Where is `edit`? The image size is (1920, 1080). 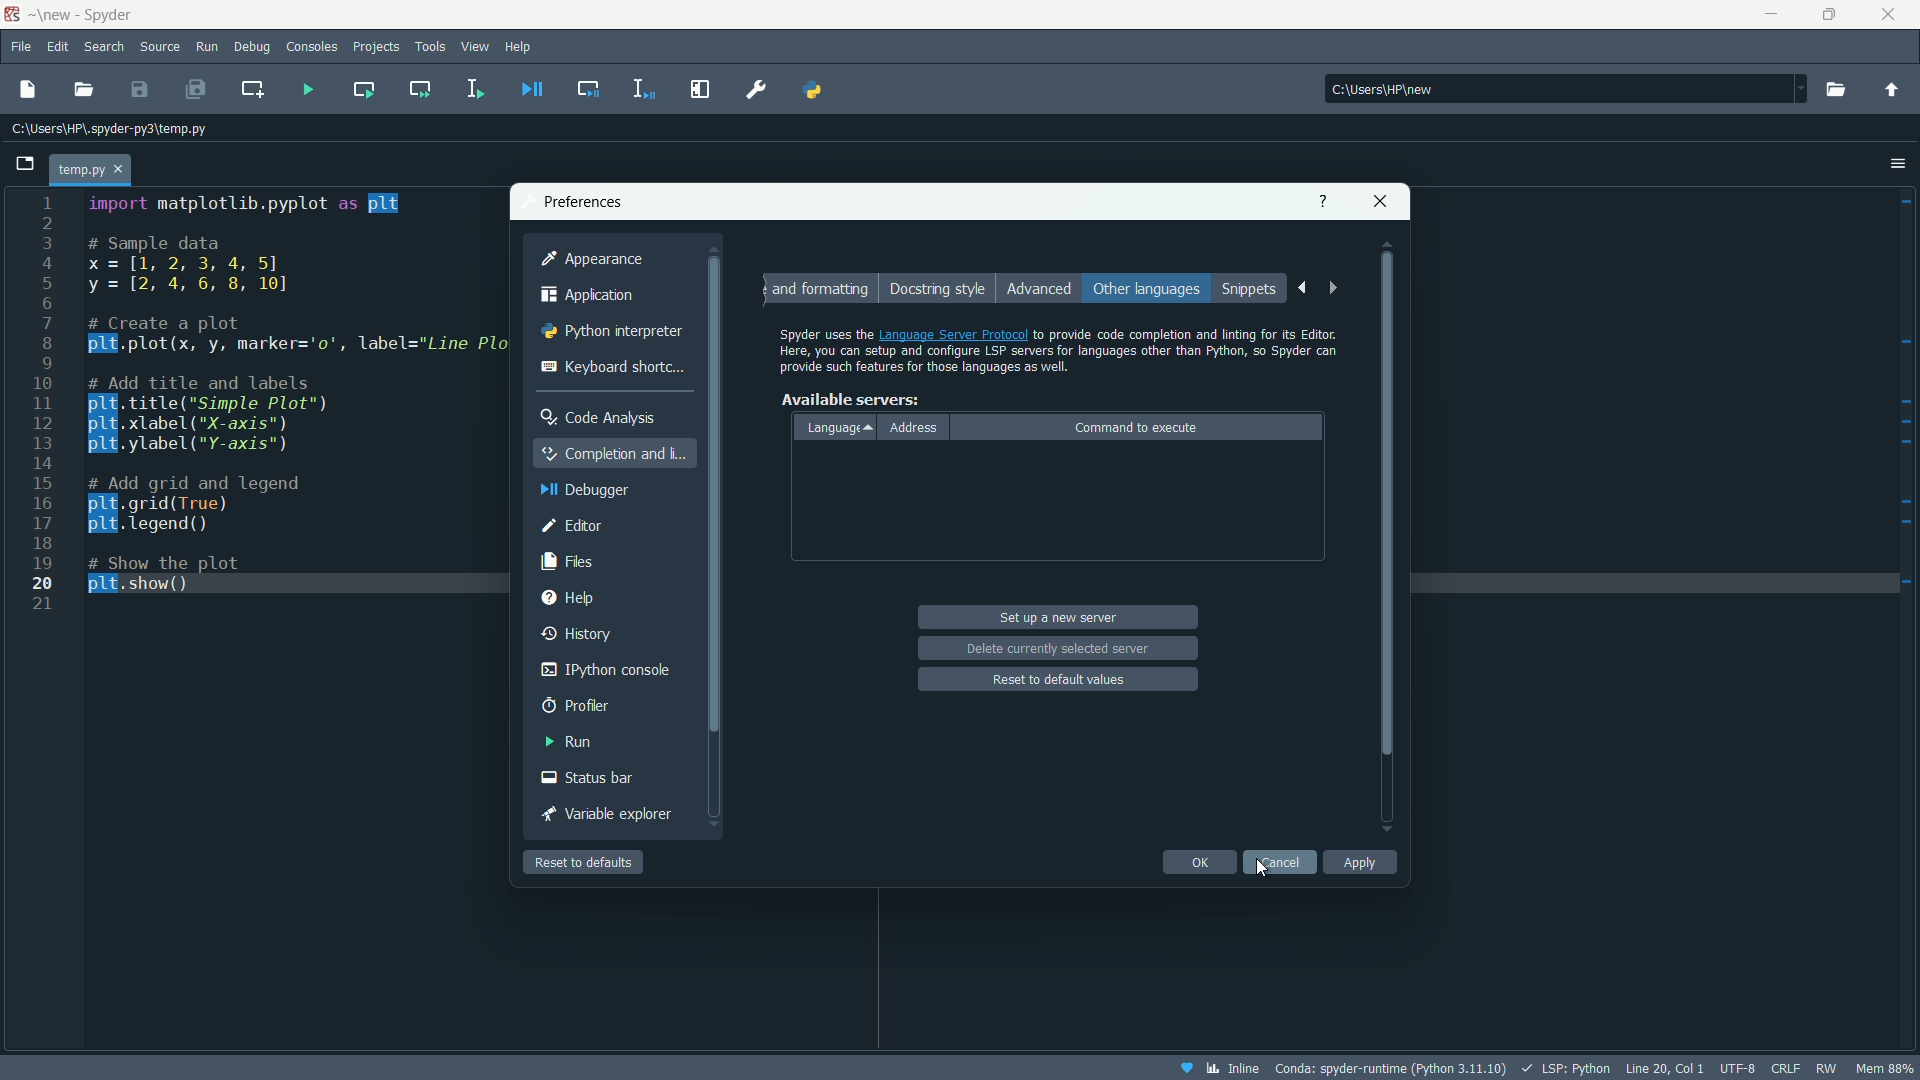 edit is located at coordinates (58, 47).